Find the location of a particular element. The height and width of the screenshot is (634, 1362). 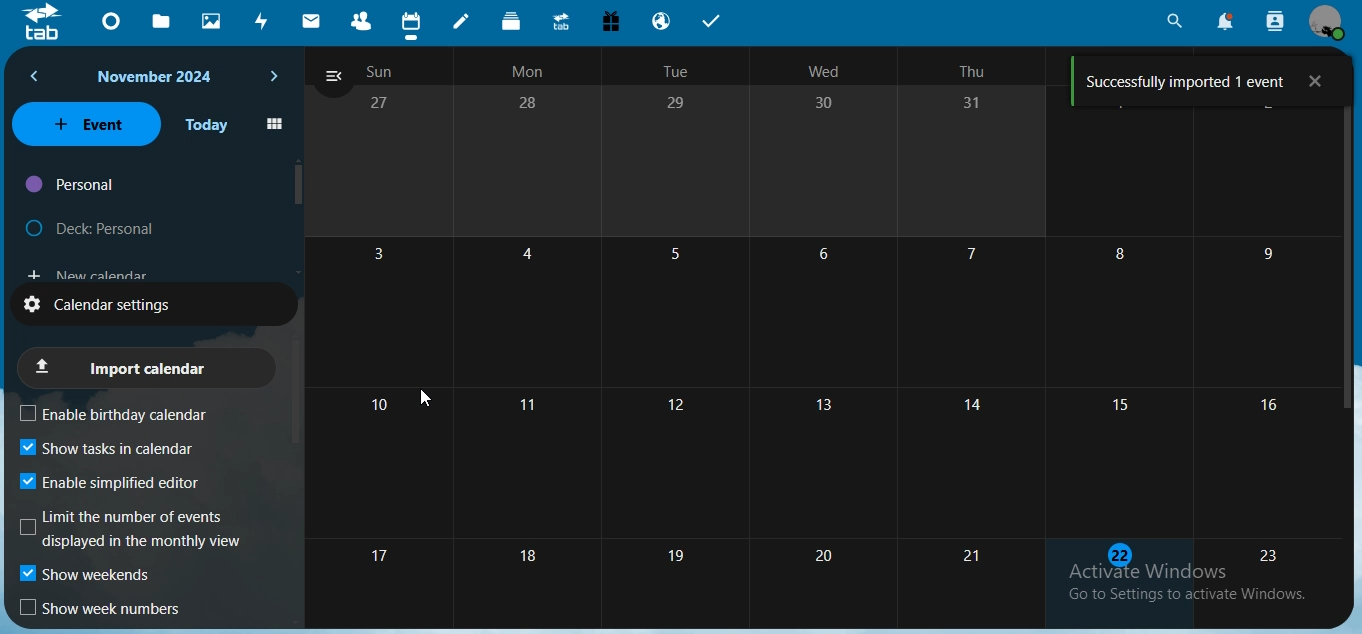

enable birthday calendar is located at coordinates (130, 414).